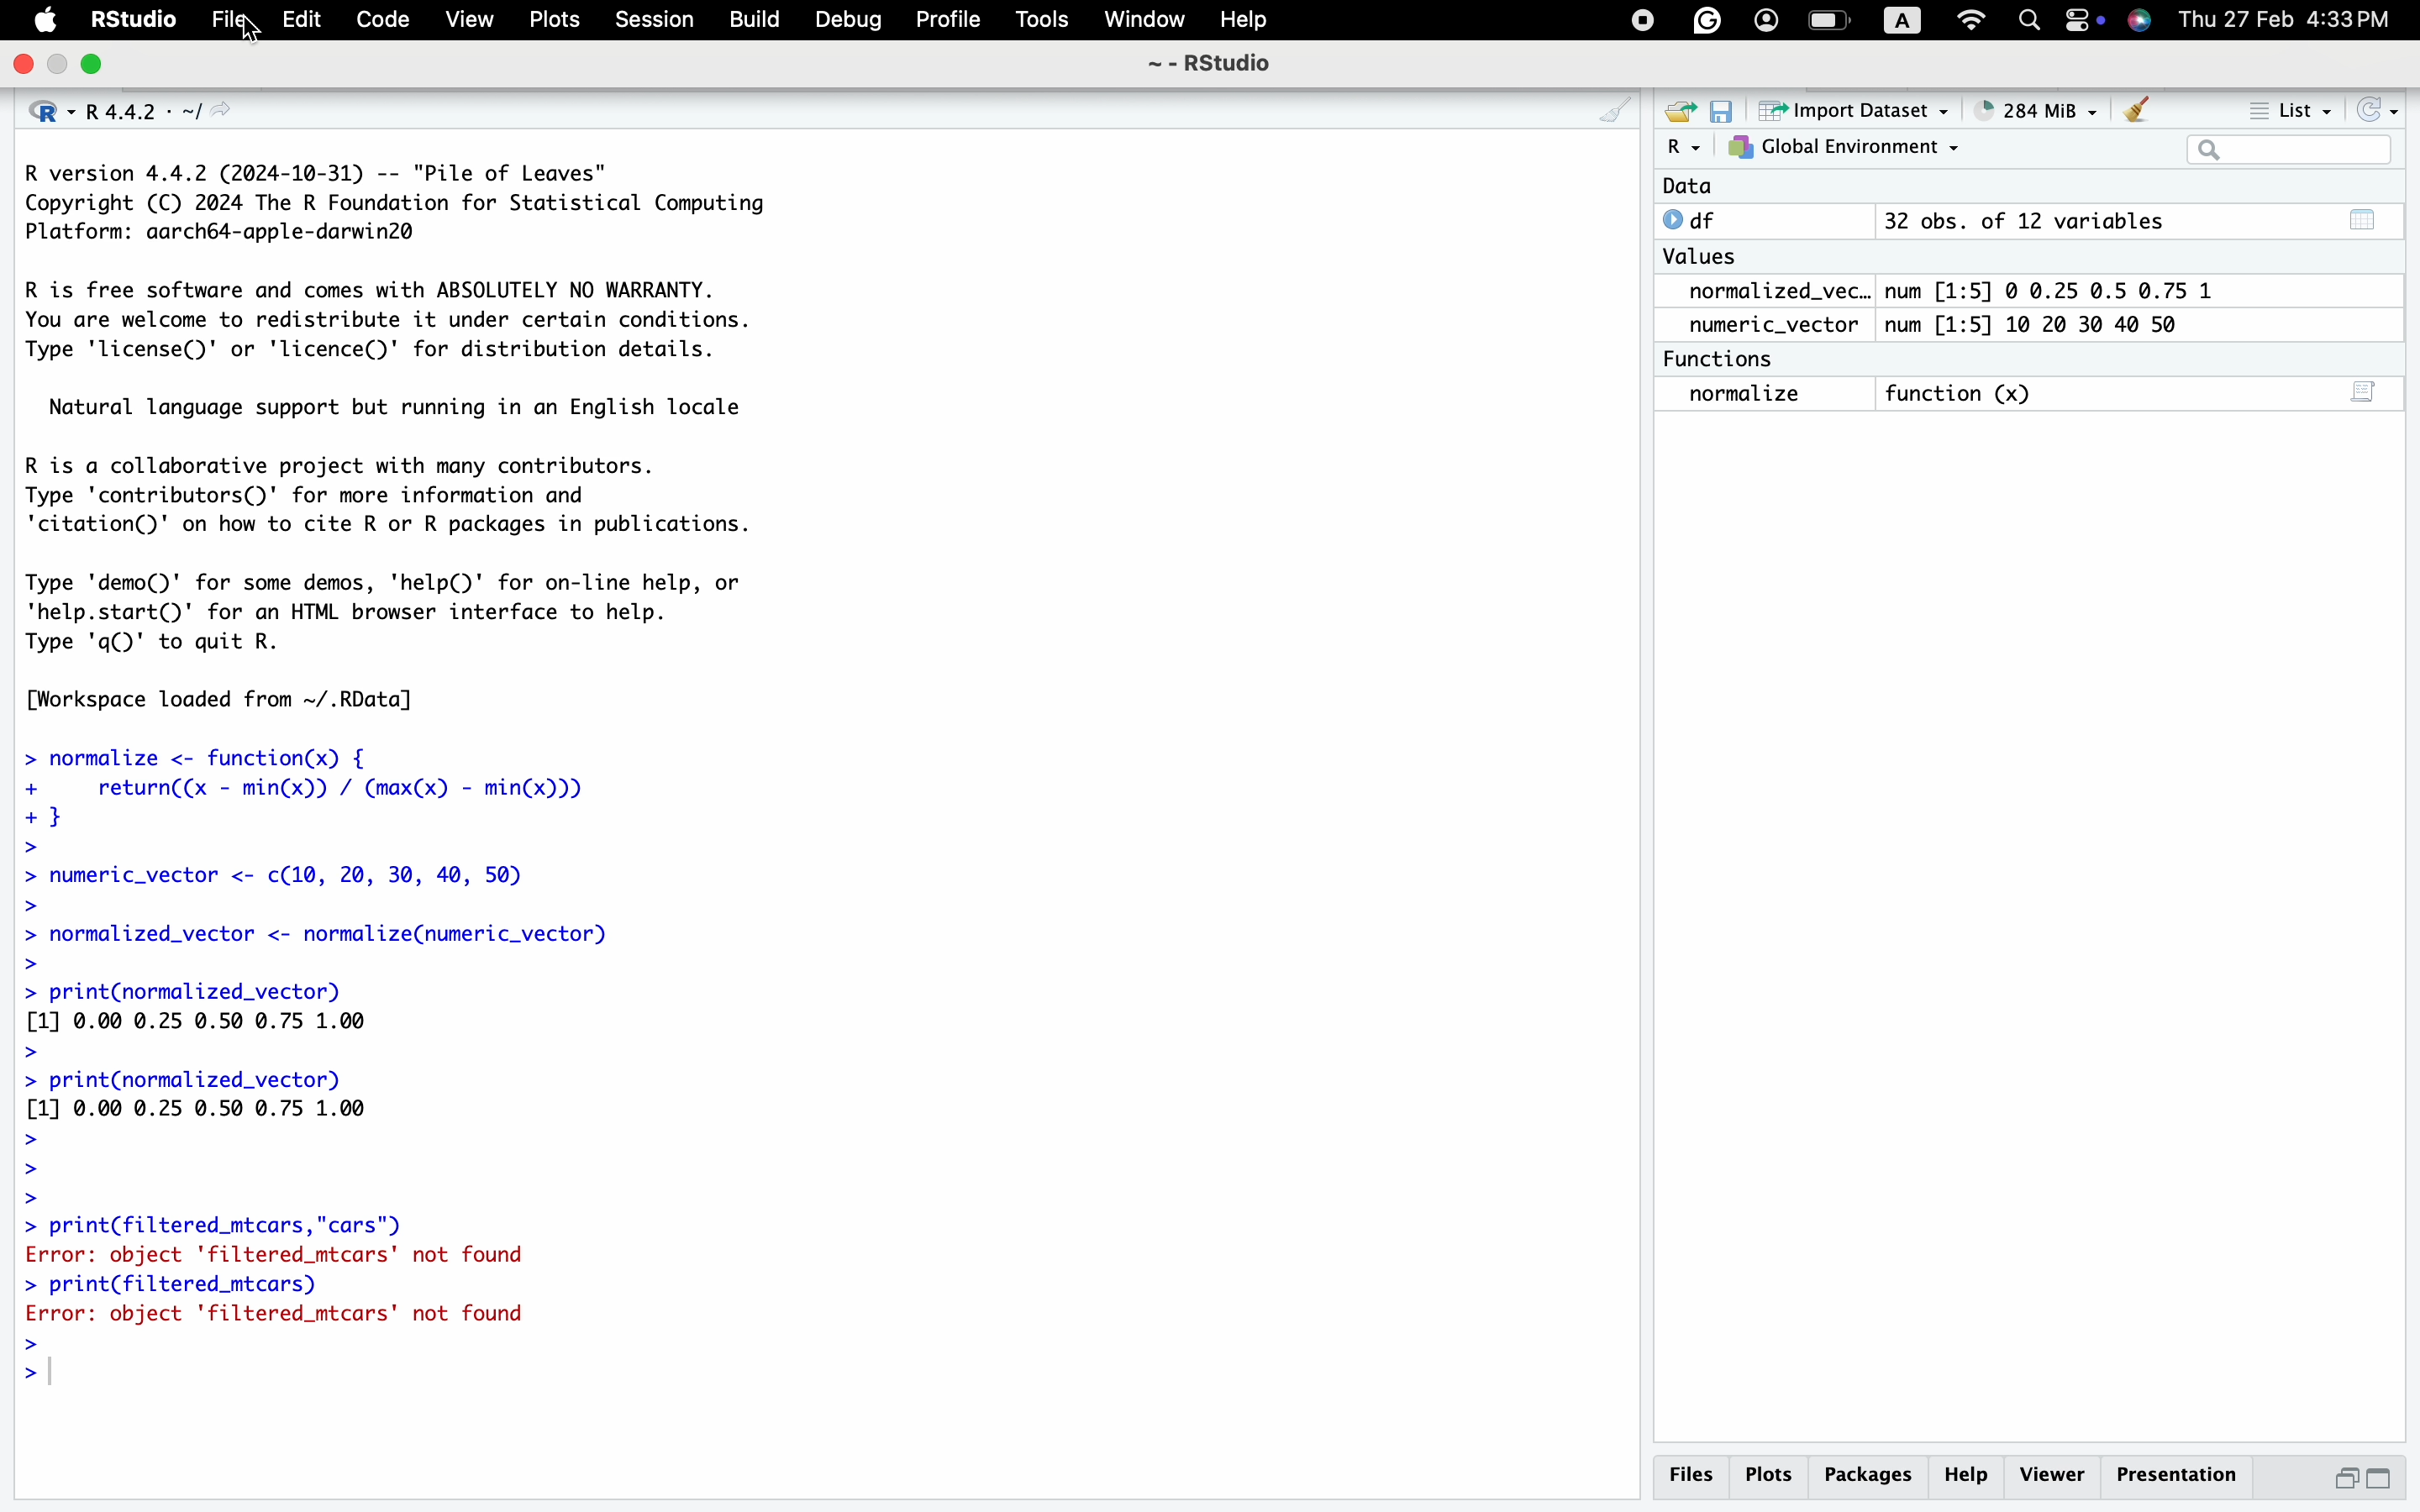  Describe the element at coordinates (2077, 19) in the screenshot. I see `battery` at that location.